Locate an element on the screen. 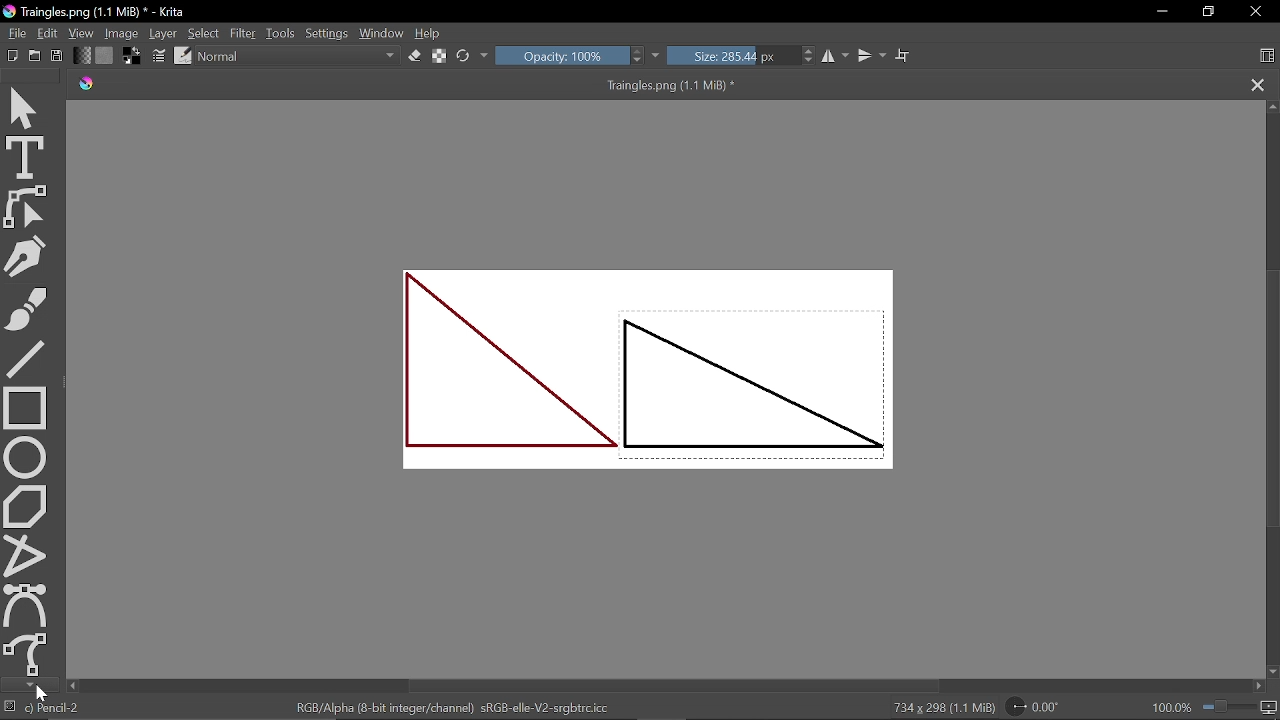 The width and height of the screenshot is (1280, 720). Rectangle tool is located at coordinates (26, 407).